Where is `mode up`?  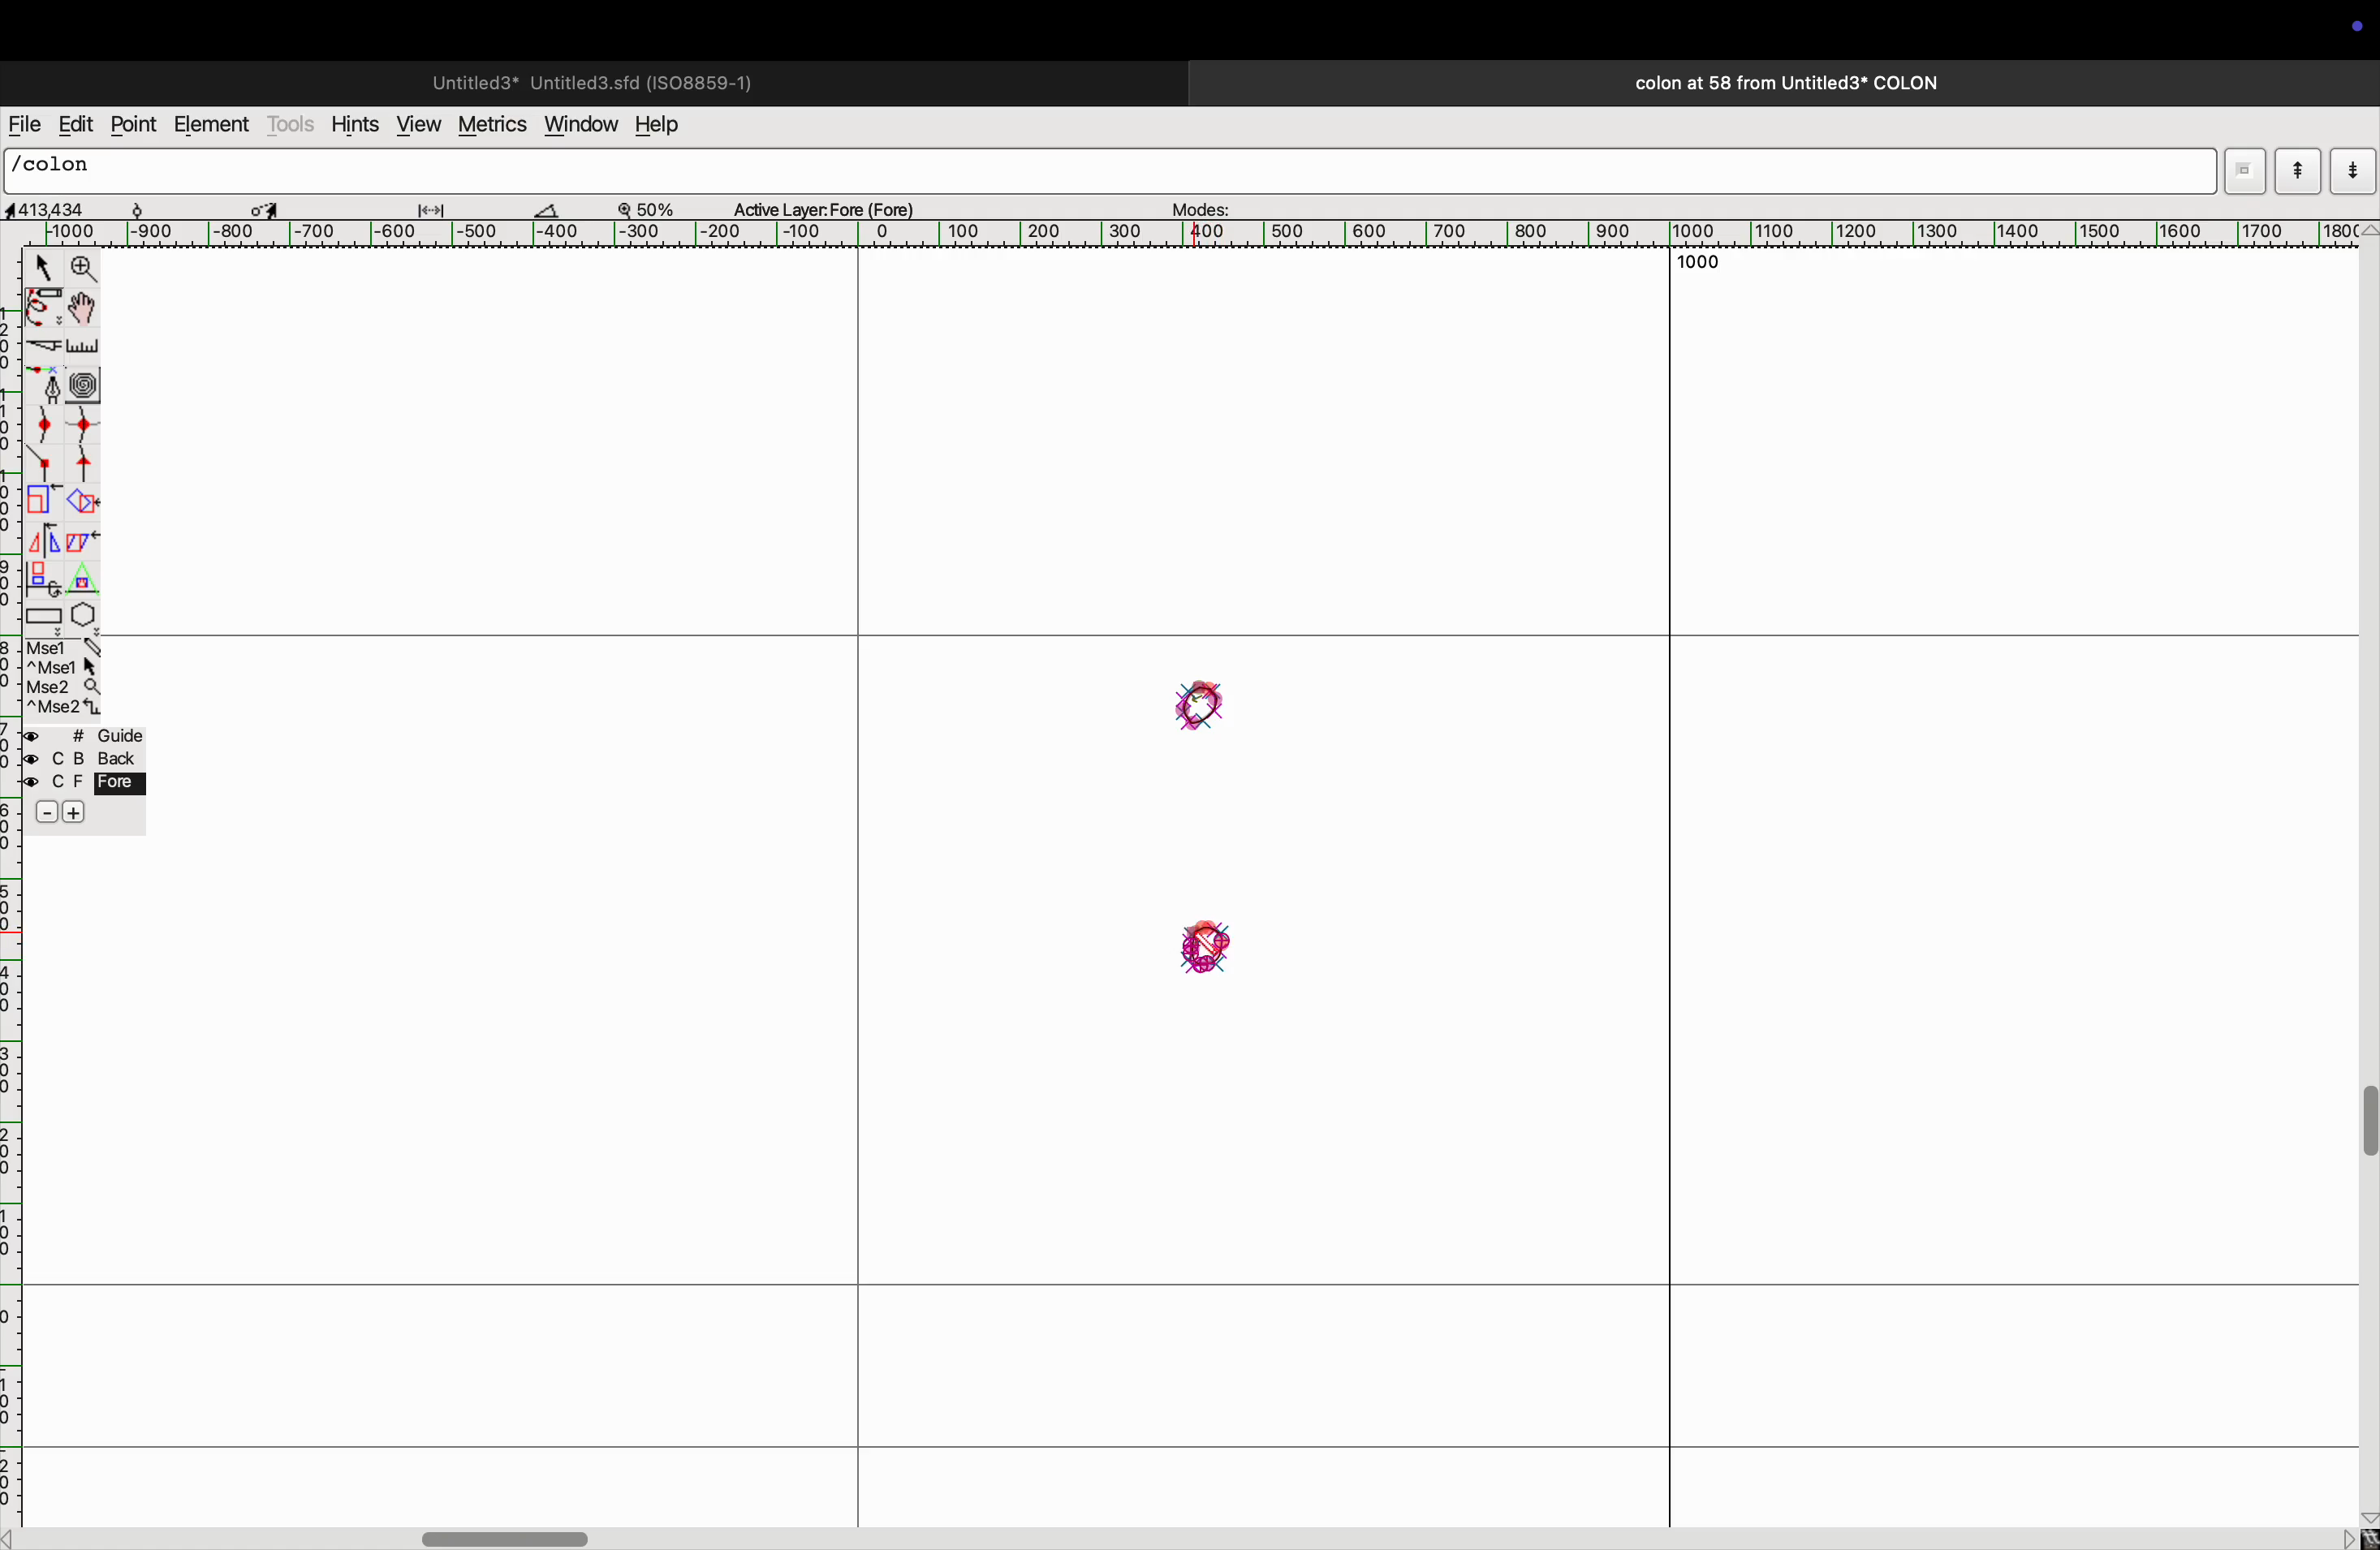
mode up is located at coordinates (2296, 171).